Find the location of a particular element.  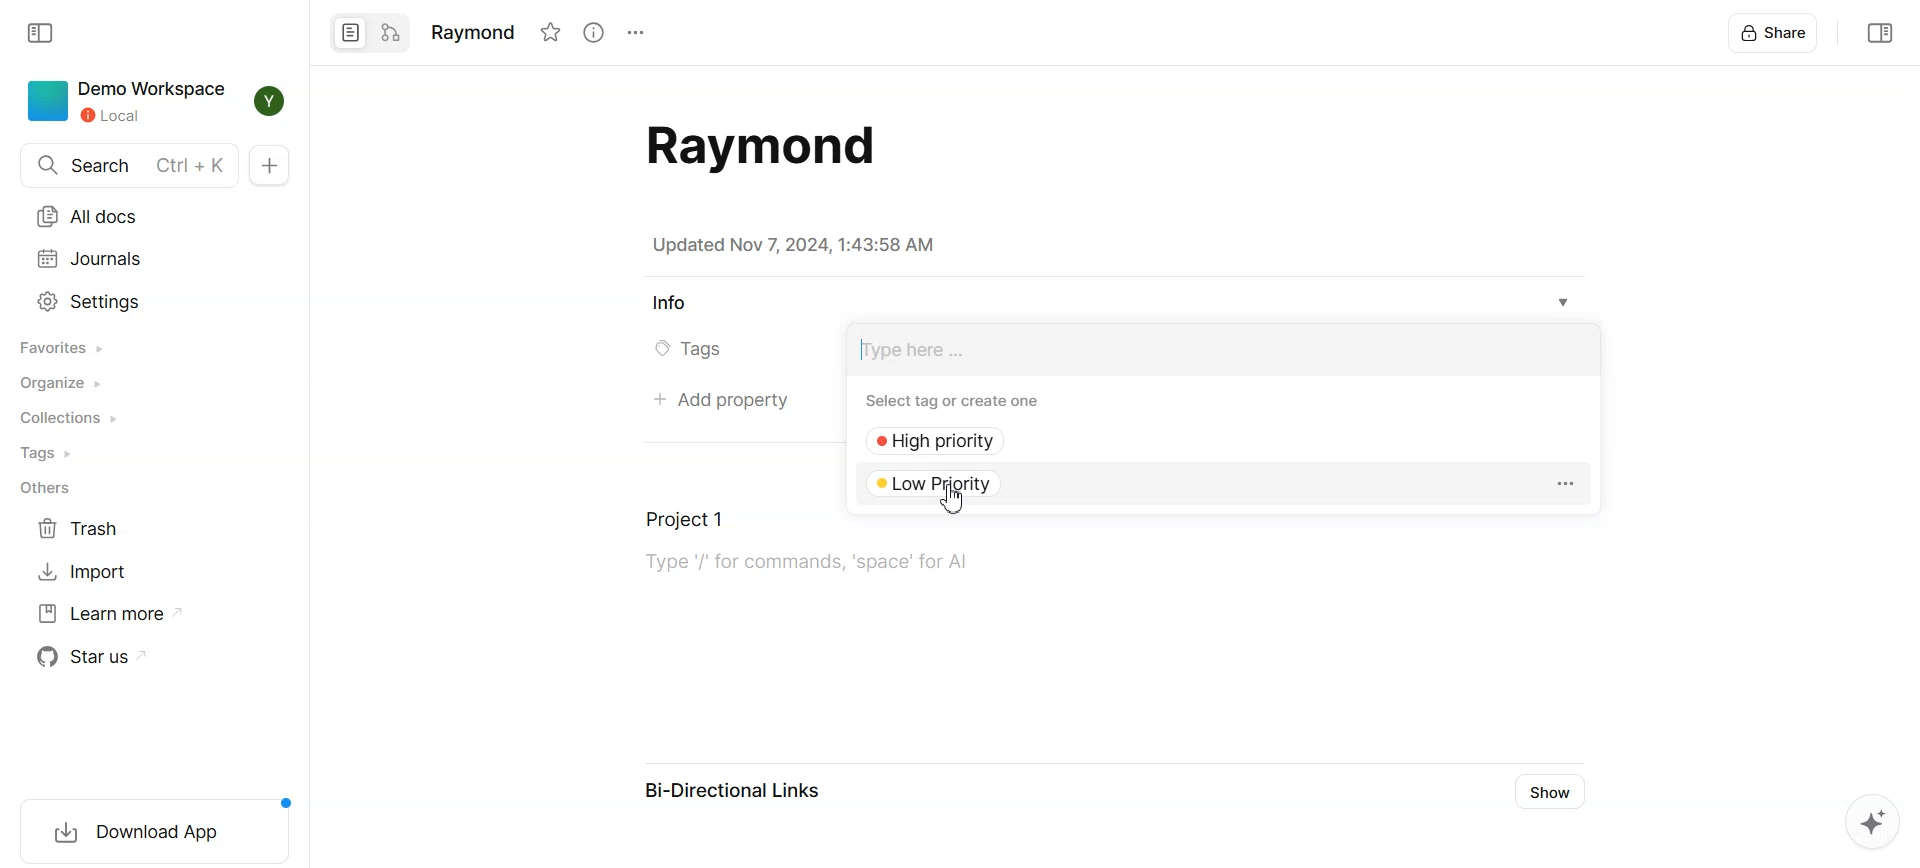

Trash is located at coordinates (83, 529).